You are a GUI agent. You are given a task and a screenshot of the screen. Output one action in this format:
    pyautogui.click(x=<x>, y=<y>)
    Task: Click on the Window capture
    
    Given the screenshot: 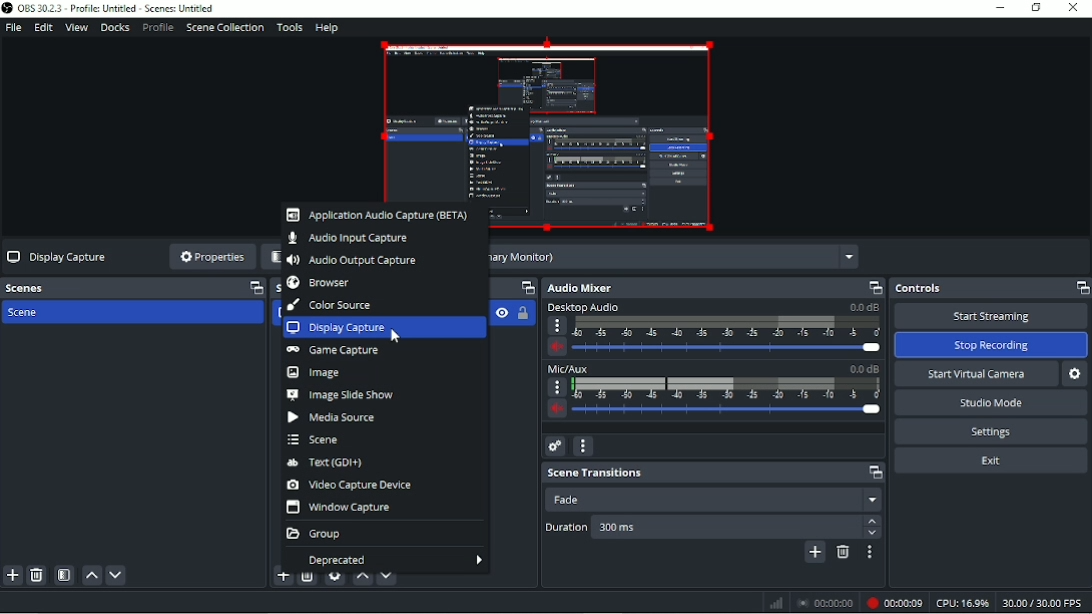 What is the action you would take?
    pyautogui.click(x=341, y=508)
    